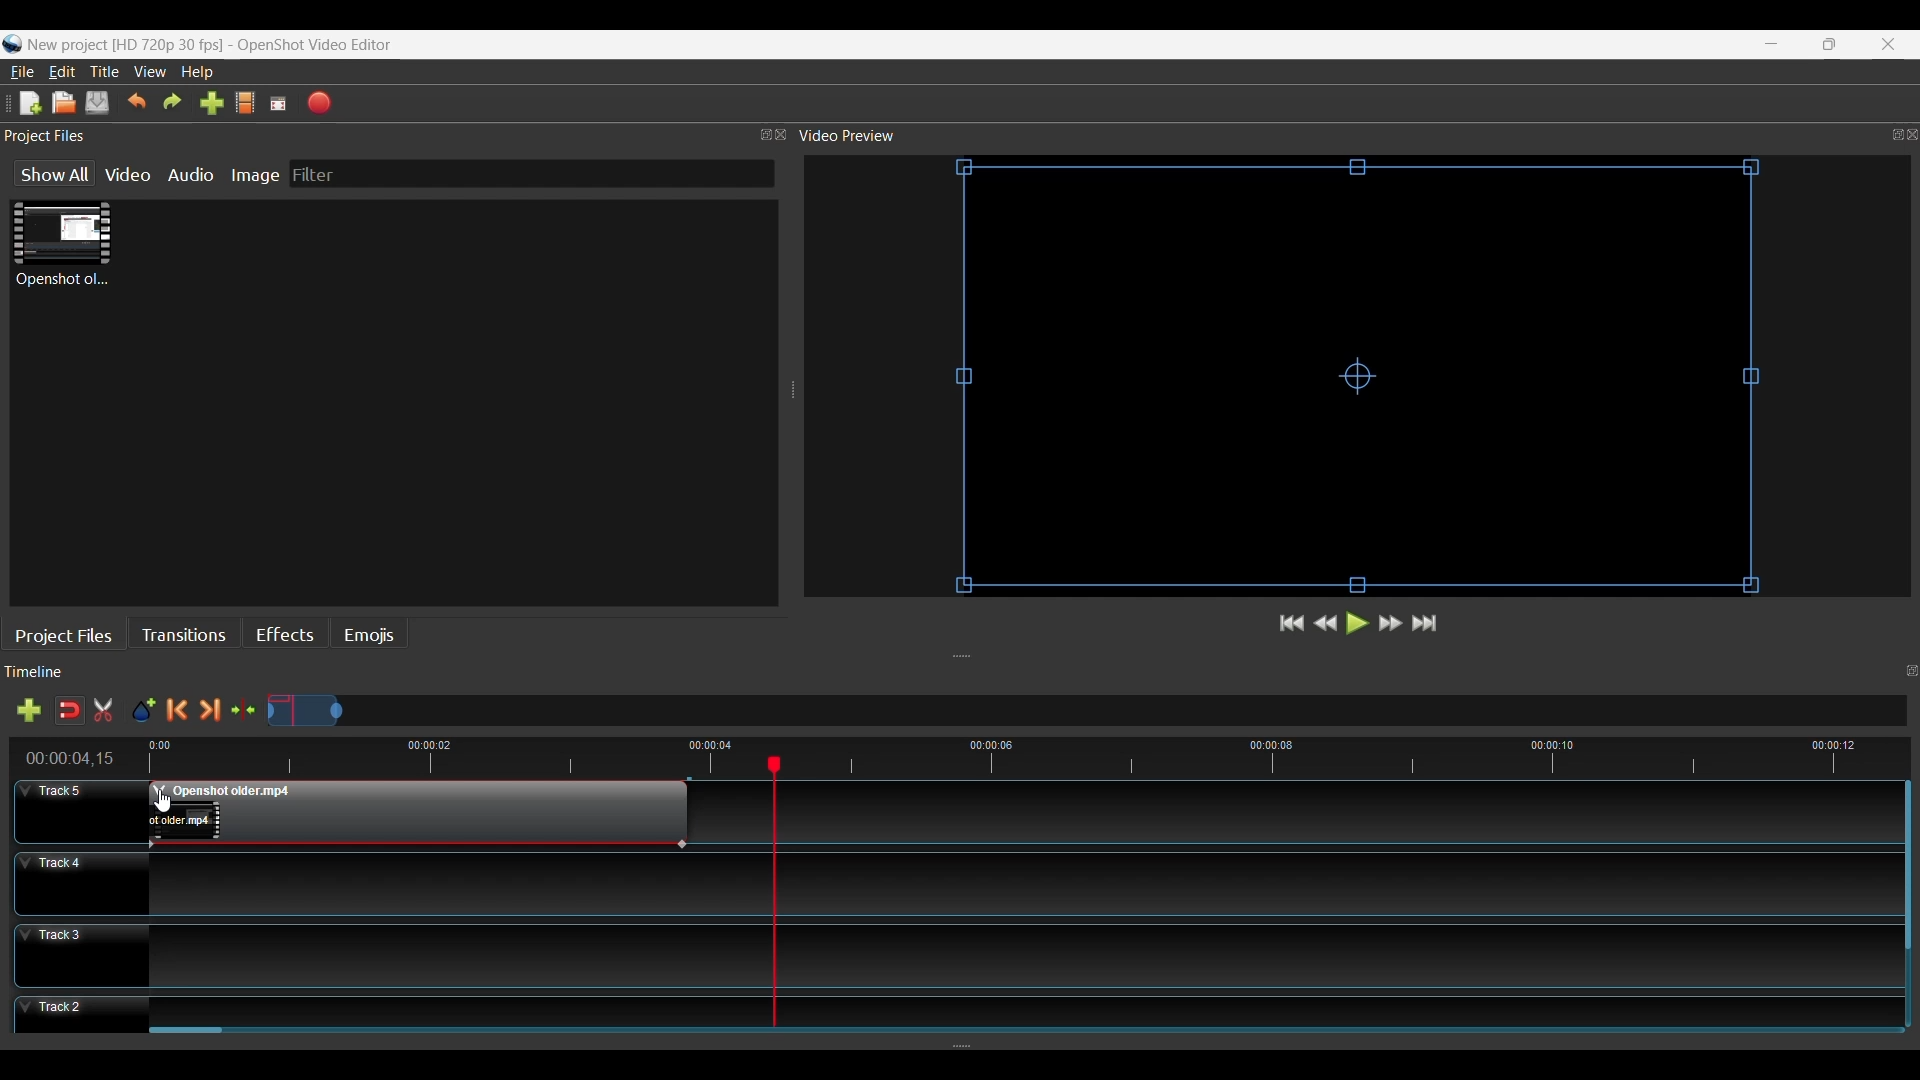 This screenshot has height=1080, width=1920. What do you see at coordinates (248, 711) in the screenshot?
I see `Center the timeline at the playhead` at bounding box center [248, 711].